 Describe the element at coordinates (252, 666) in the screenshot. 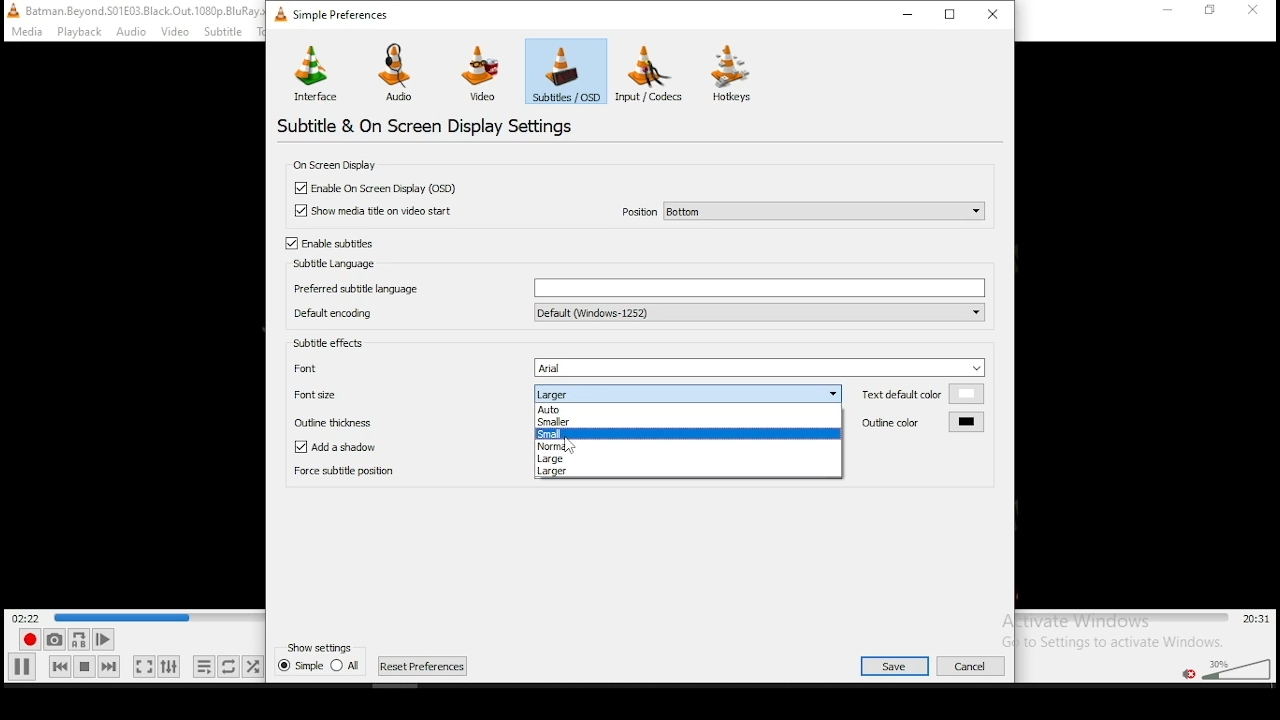

I see `random` at that location.